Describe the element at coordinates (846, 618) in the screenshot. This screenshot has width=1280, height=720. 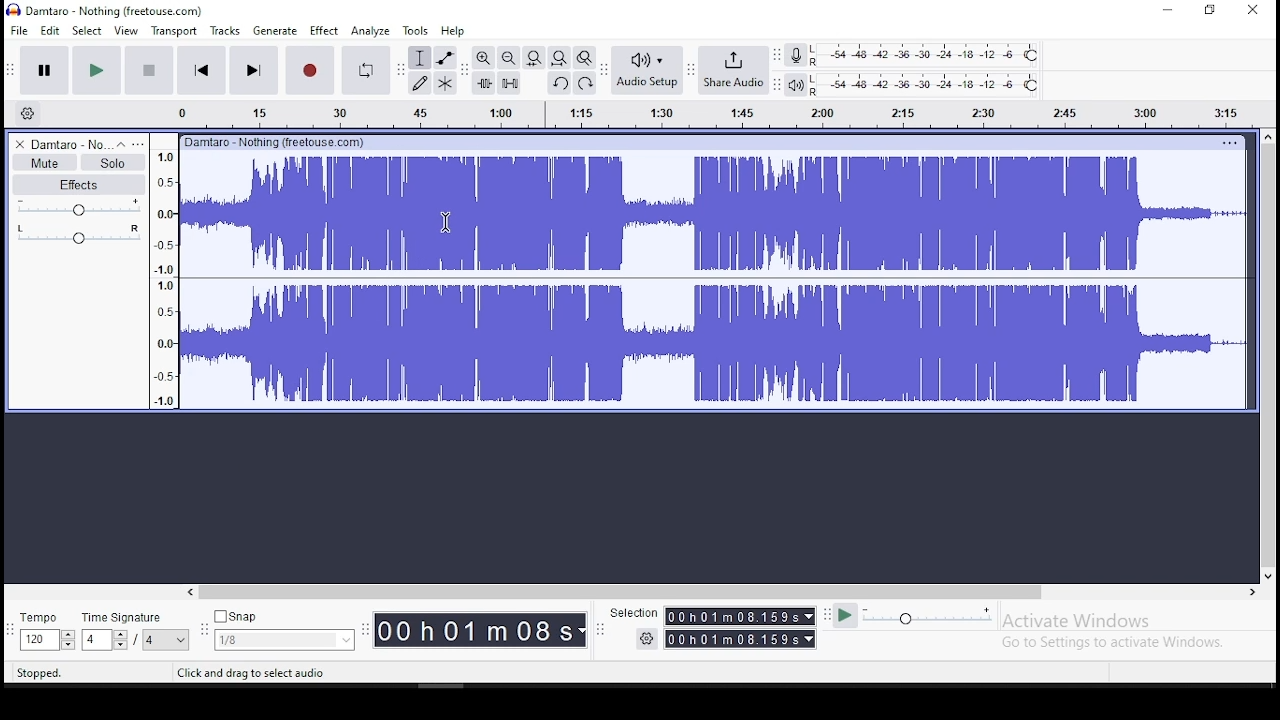
I see `play` at that location.